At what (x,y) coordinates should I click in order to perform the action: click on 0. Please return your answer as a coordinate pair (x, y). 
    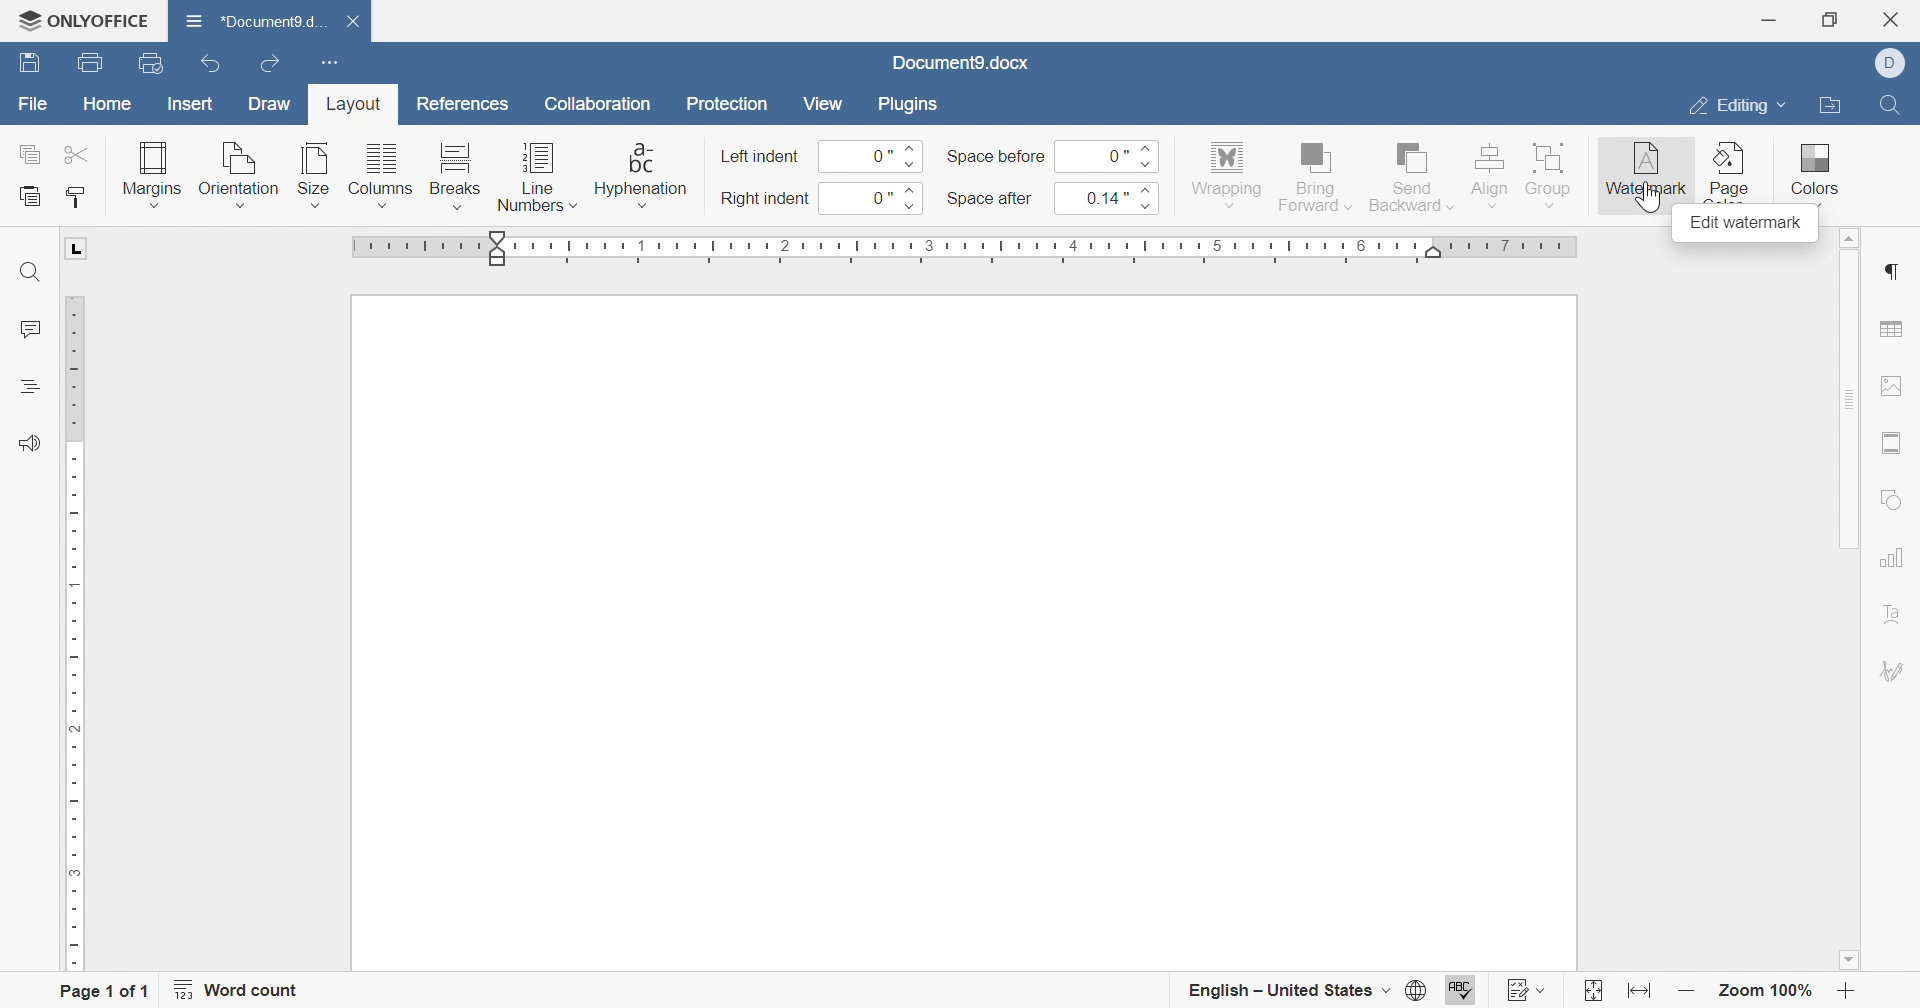
    Looking at the image, I should click on (871, 157).